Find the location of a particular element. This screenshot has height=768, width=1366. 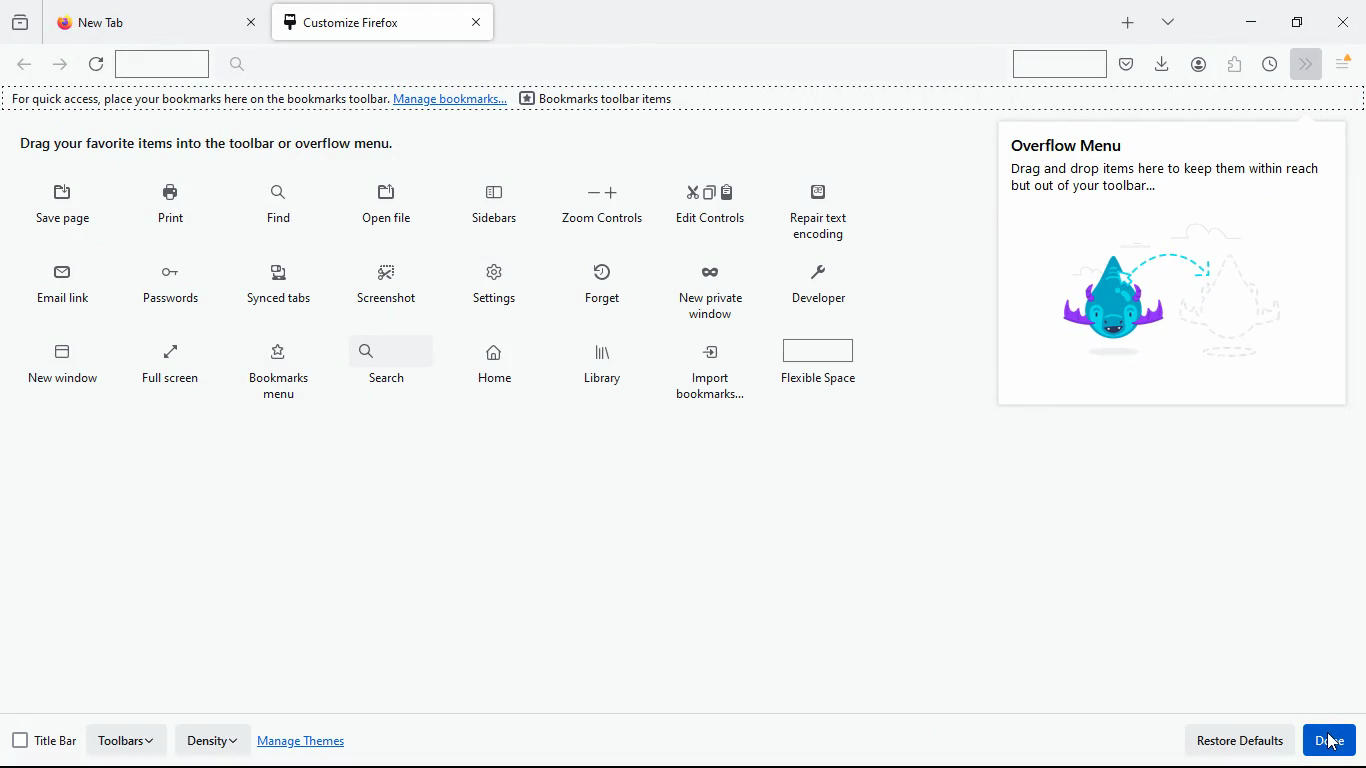

new window is located at coordinates (174, 371).